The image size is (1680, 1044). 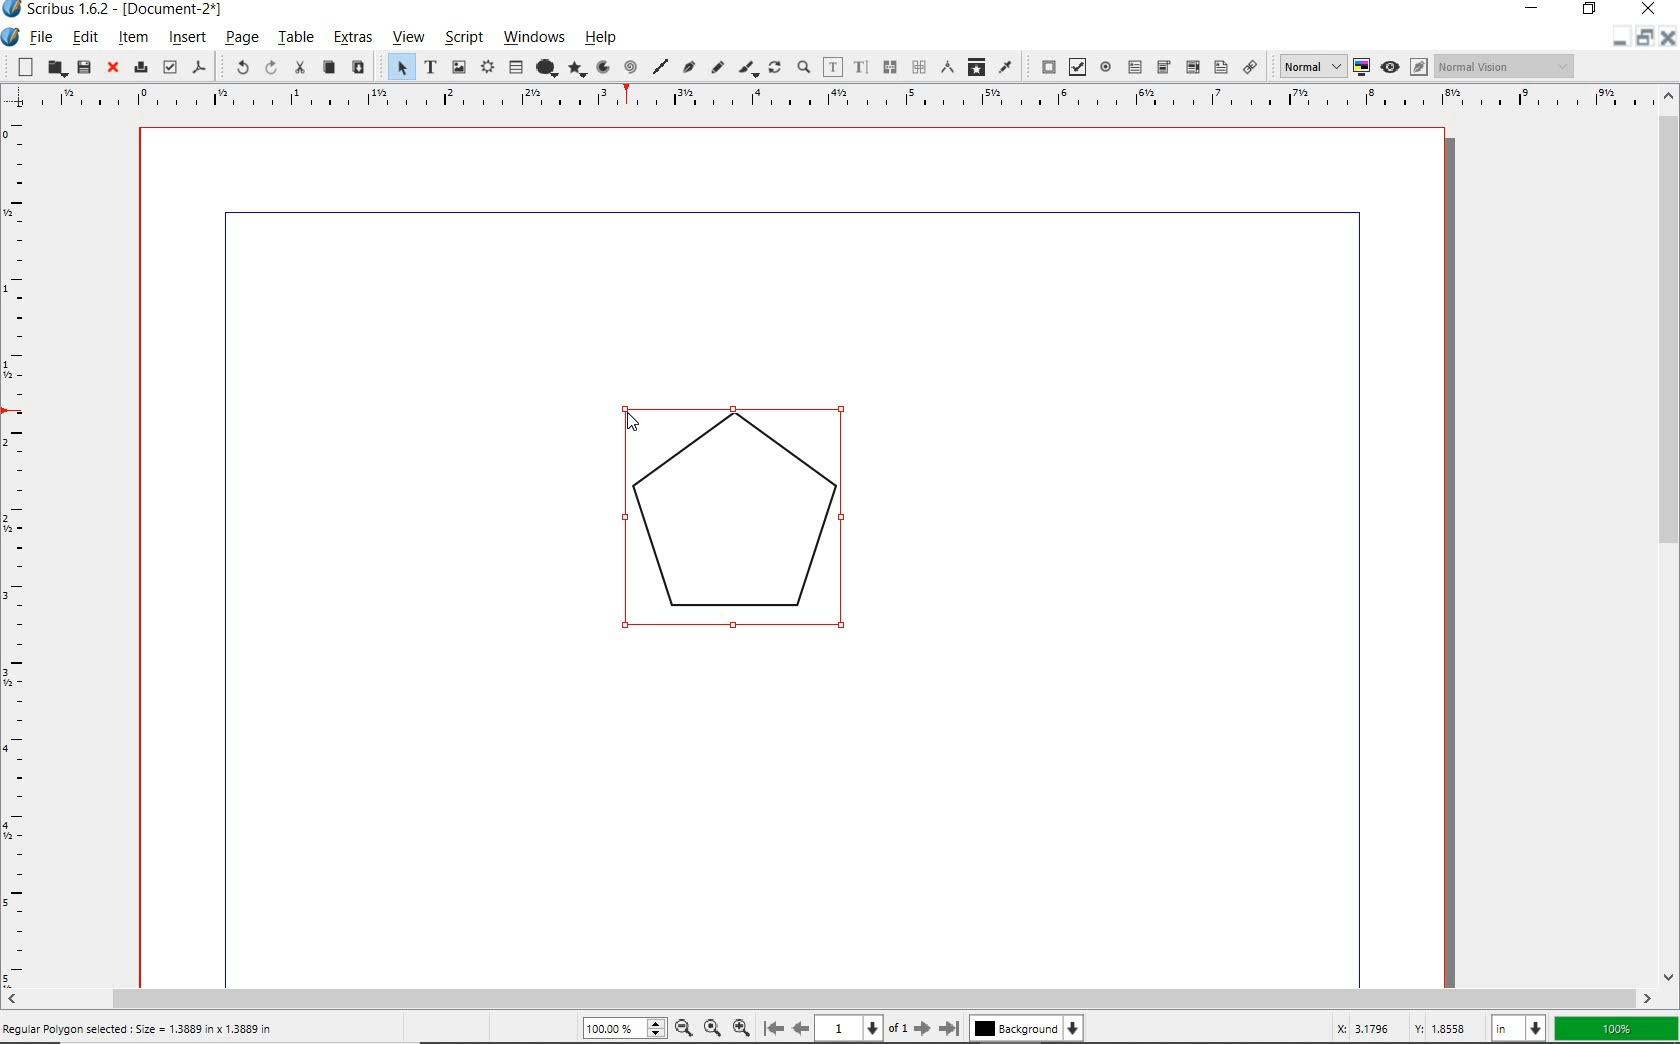 What do you see at coordinates (828, 999) in the screenshot?
I see `scrollbar` at bounding box center [828, 999].